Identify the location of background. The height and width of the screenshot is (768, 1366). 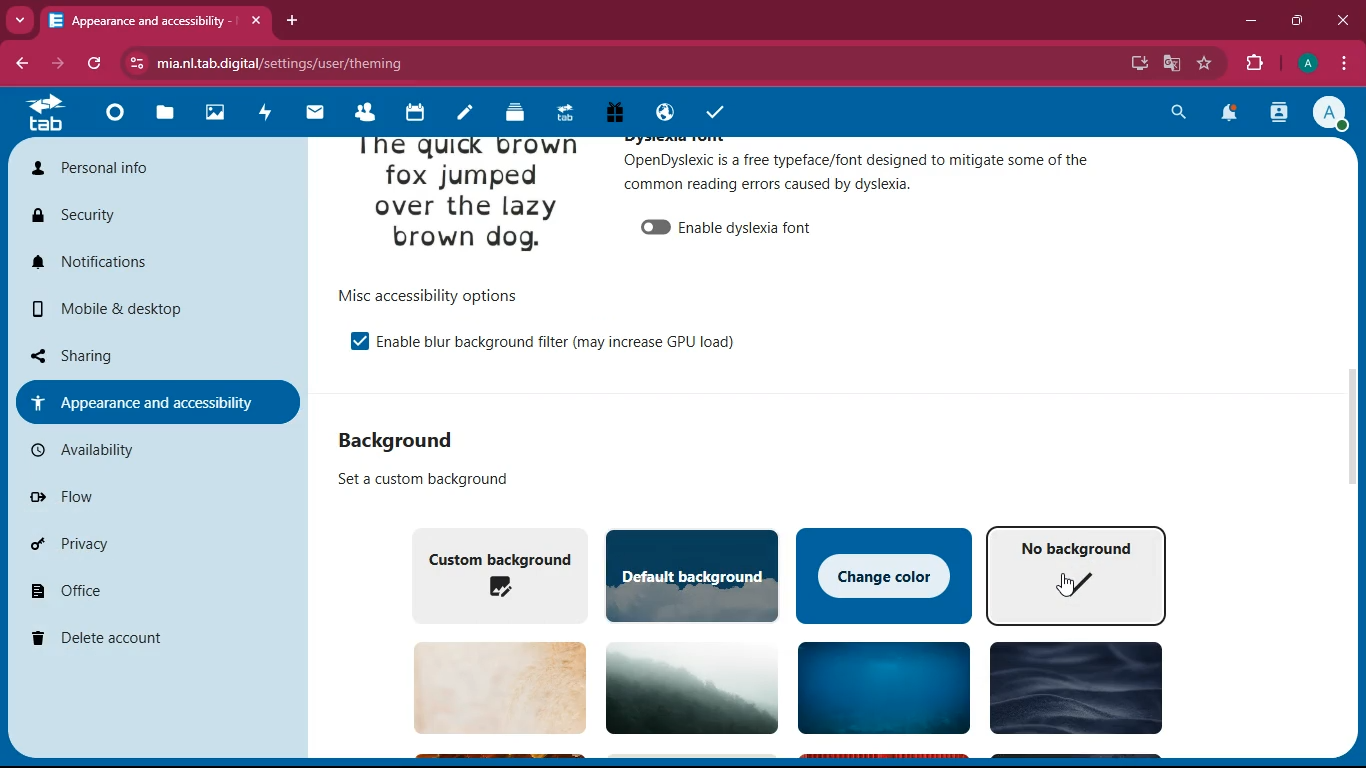
(1072, 691).